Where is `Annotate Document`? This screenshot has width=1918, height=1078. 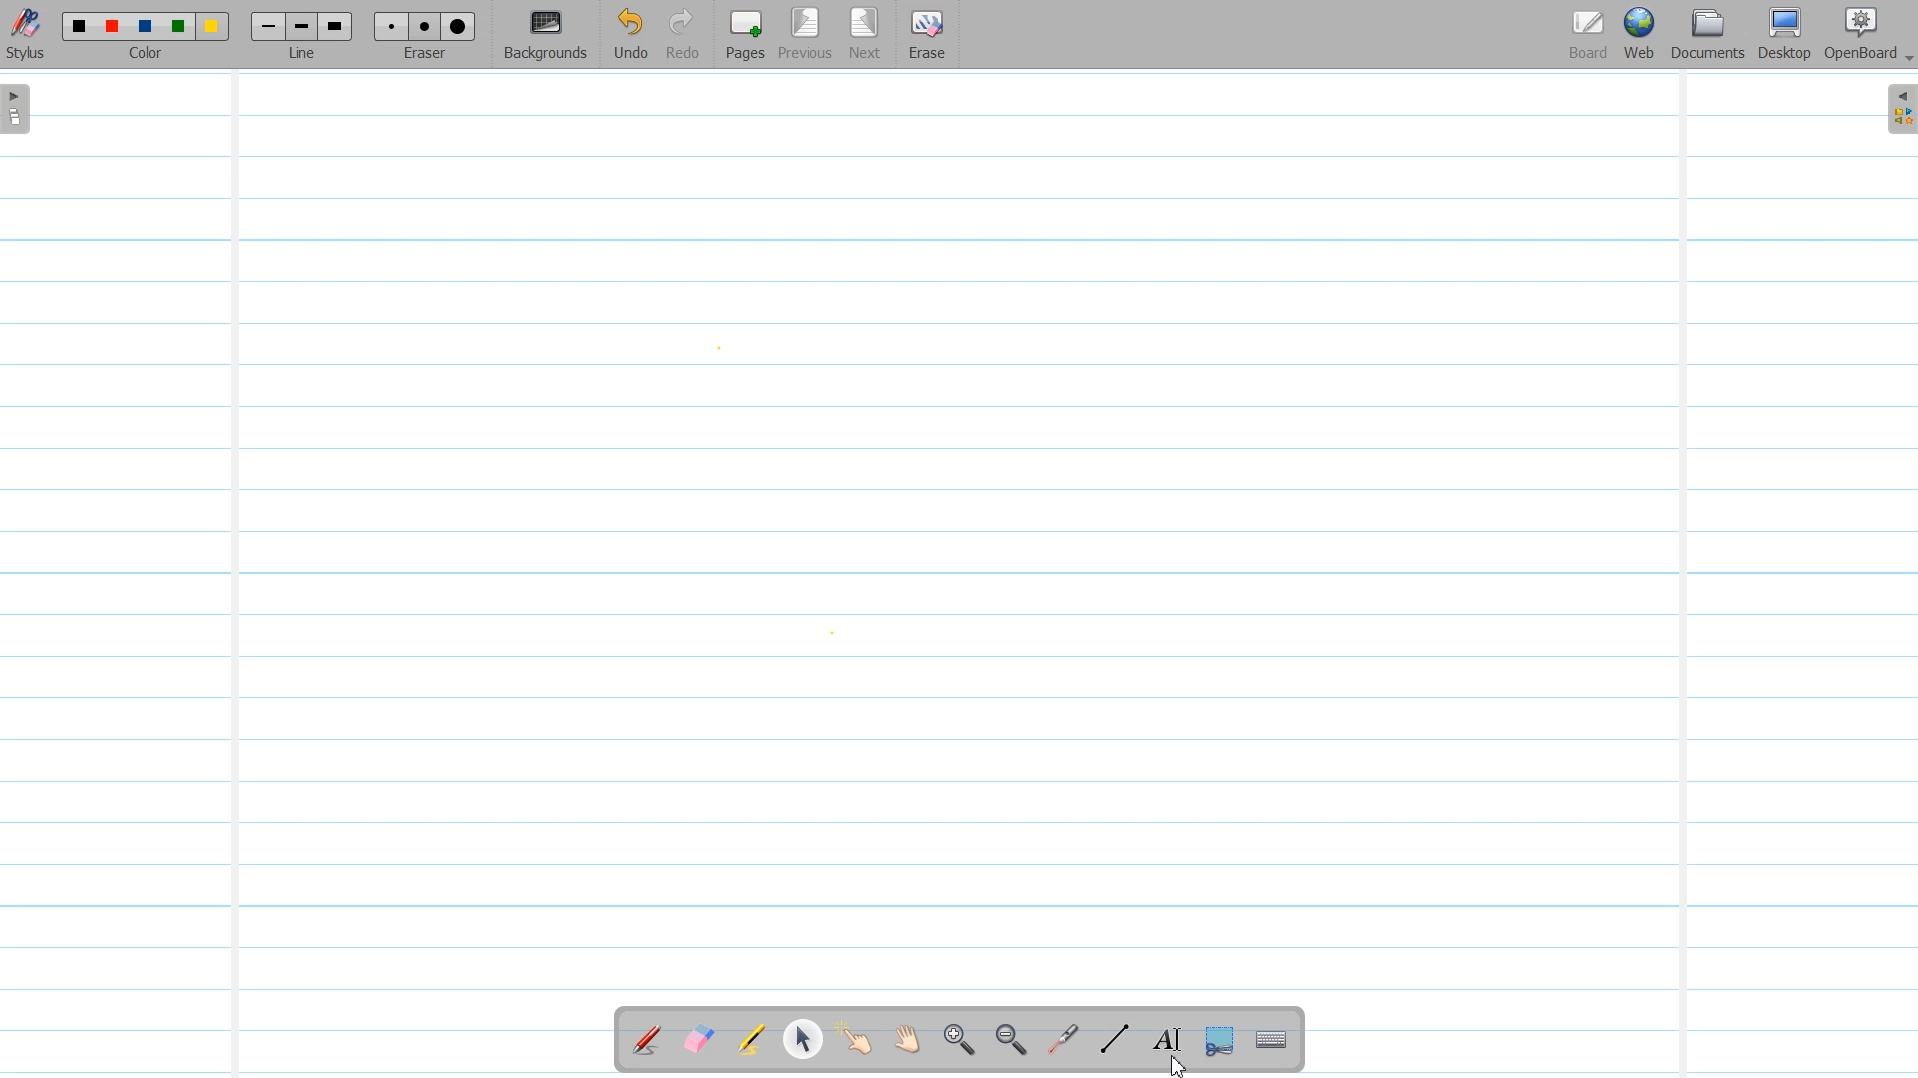 Annotate Document is located at coordinates (647, 1040).